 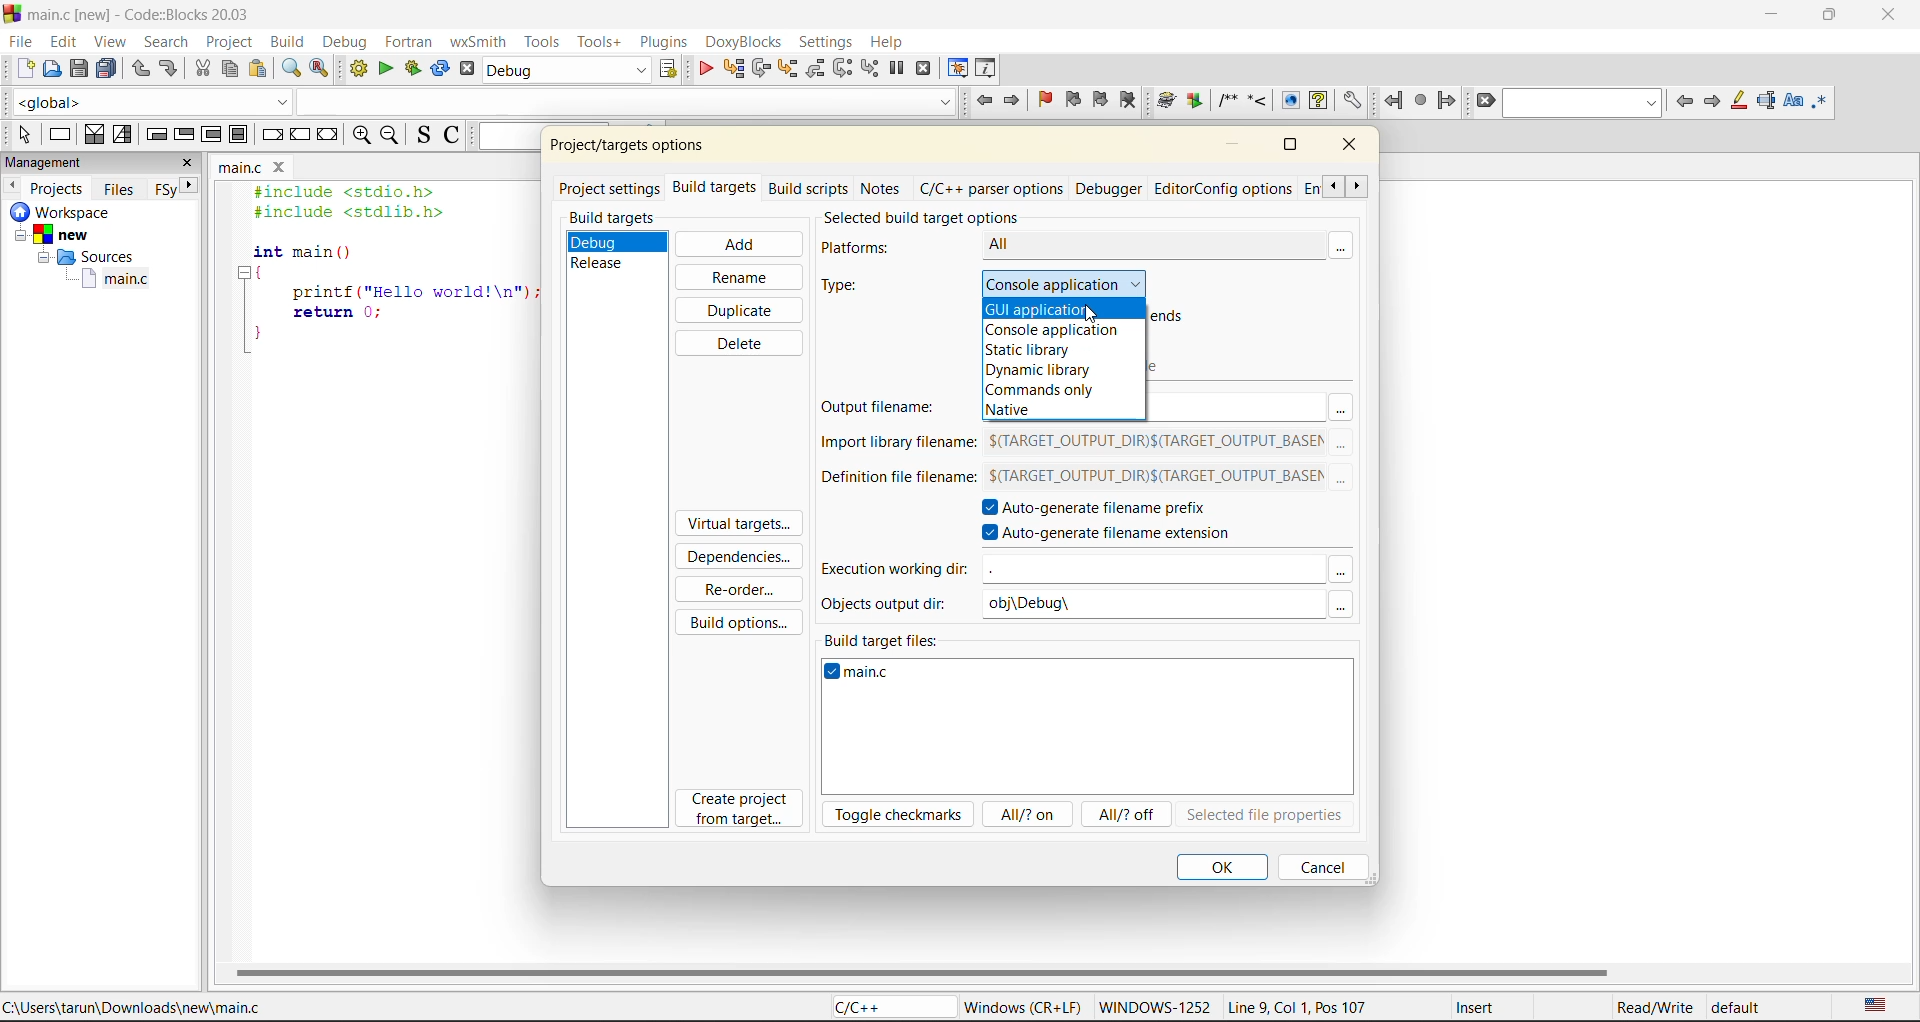 What do you see at coordinates (1505, 1006) in the screenshot?
I see `Insert` at bounding box center [1505, 1006].